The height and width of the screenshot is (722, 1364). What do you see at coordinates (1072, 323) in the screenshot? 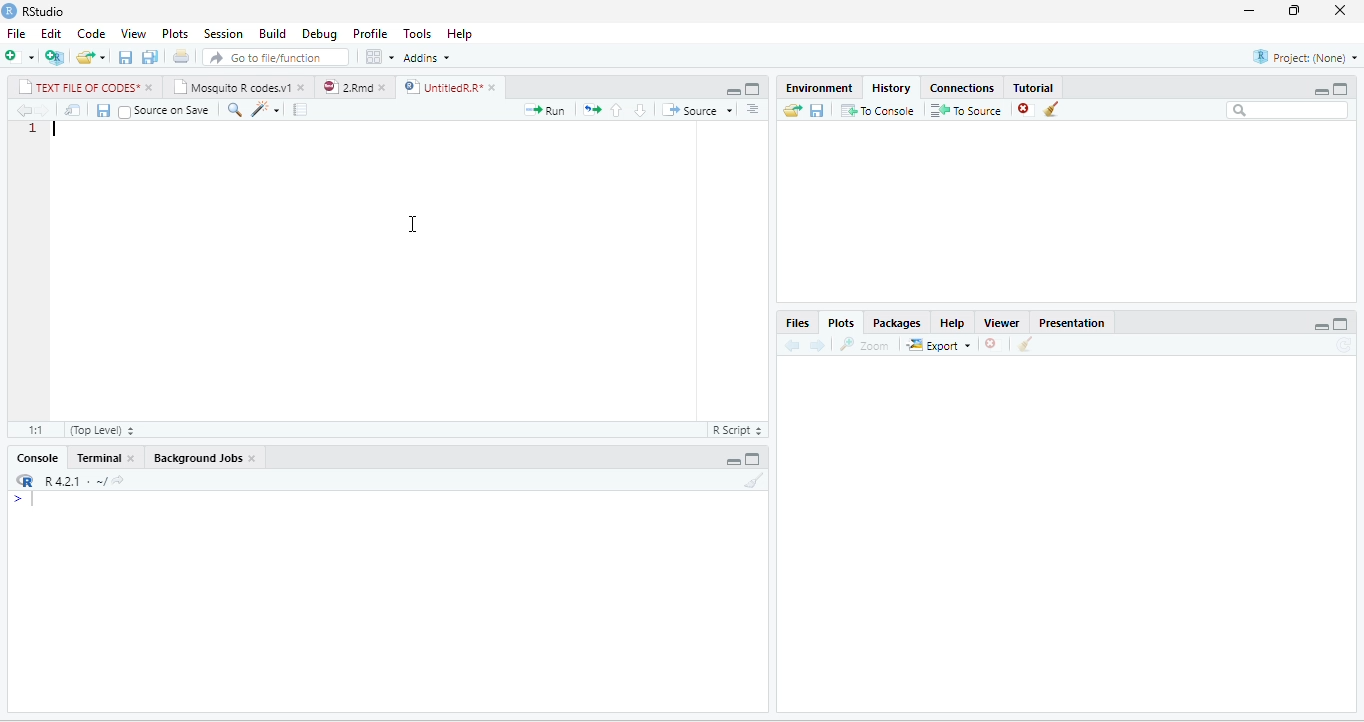
I see `Presentation` at bounding box center [1072, 323].